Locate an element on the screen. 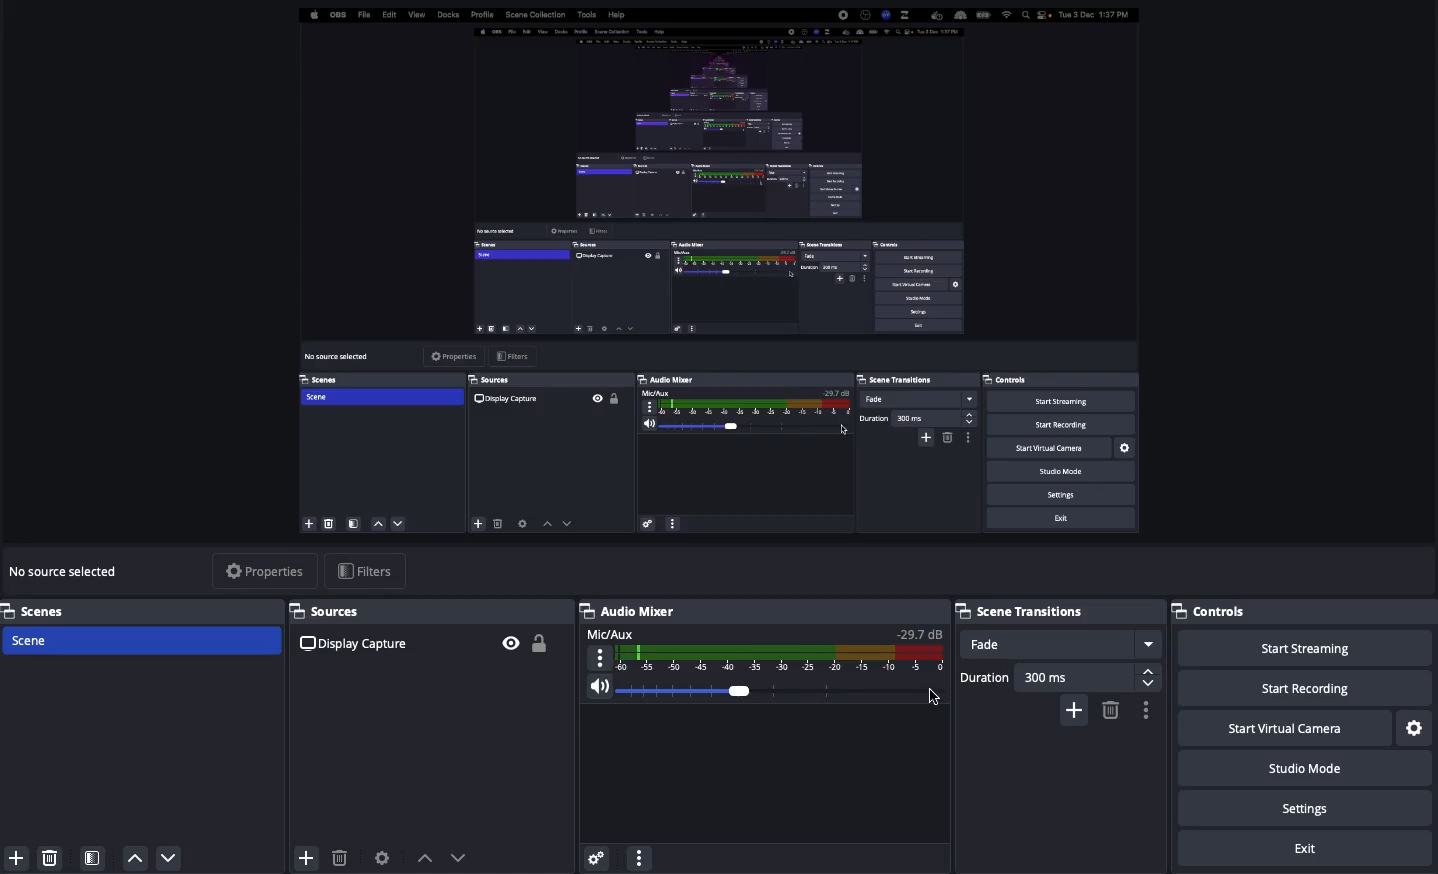 The height and width of the screenshot is (874, 1438). Add is located at coordinates (304, 854).